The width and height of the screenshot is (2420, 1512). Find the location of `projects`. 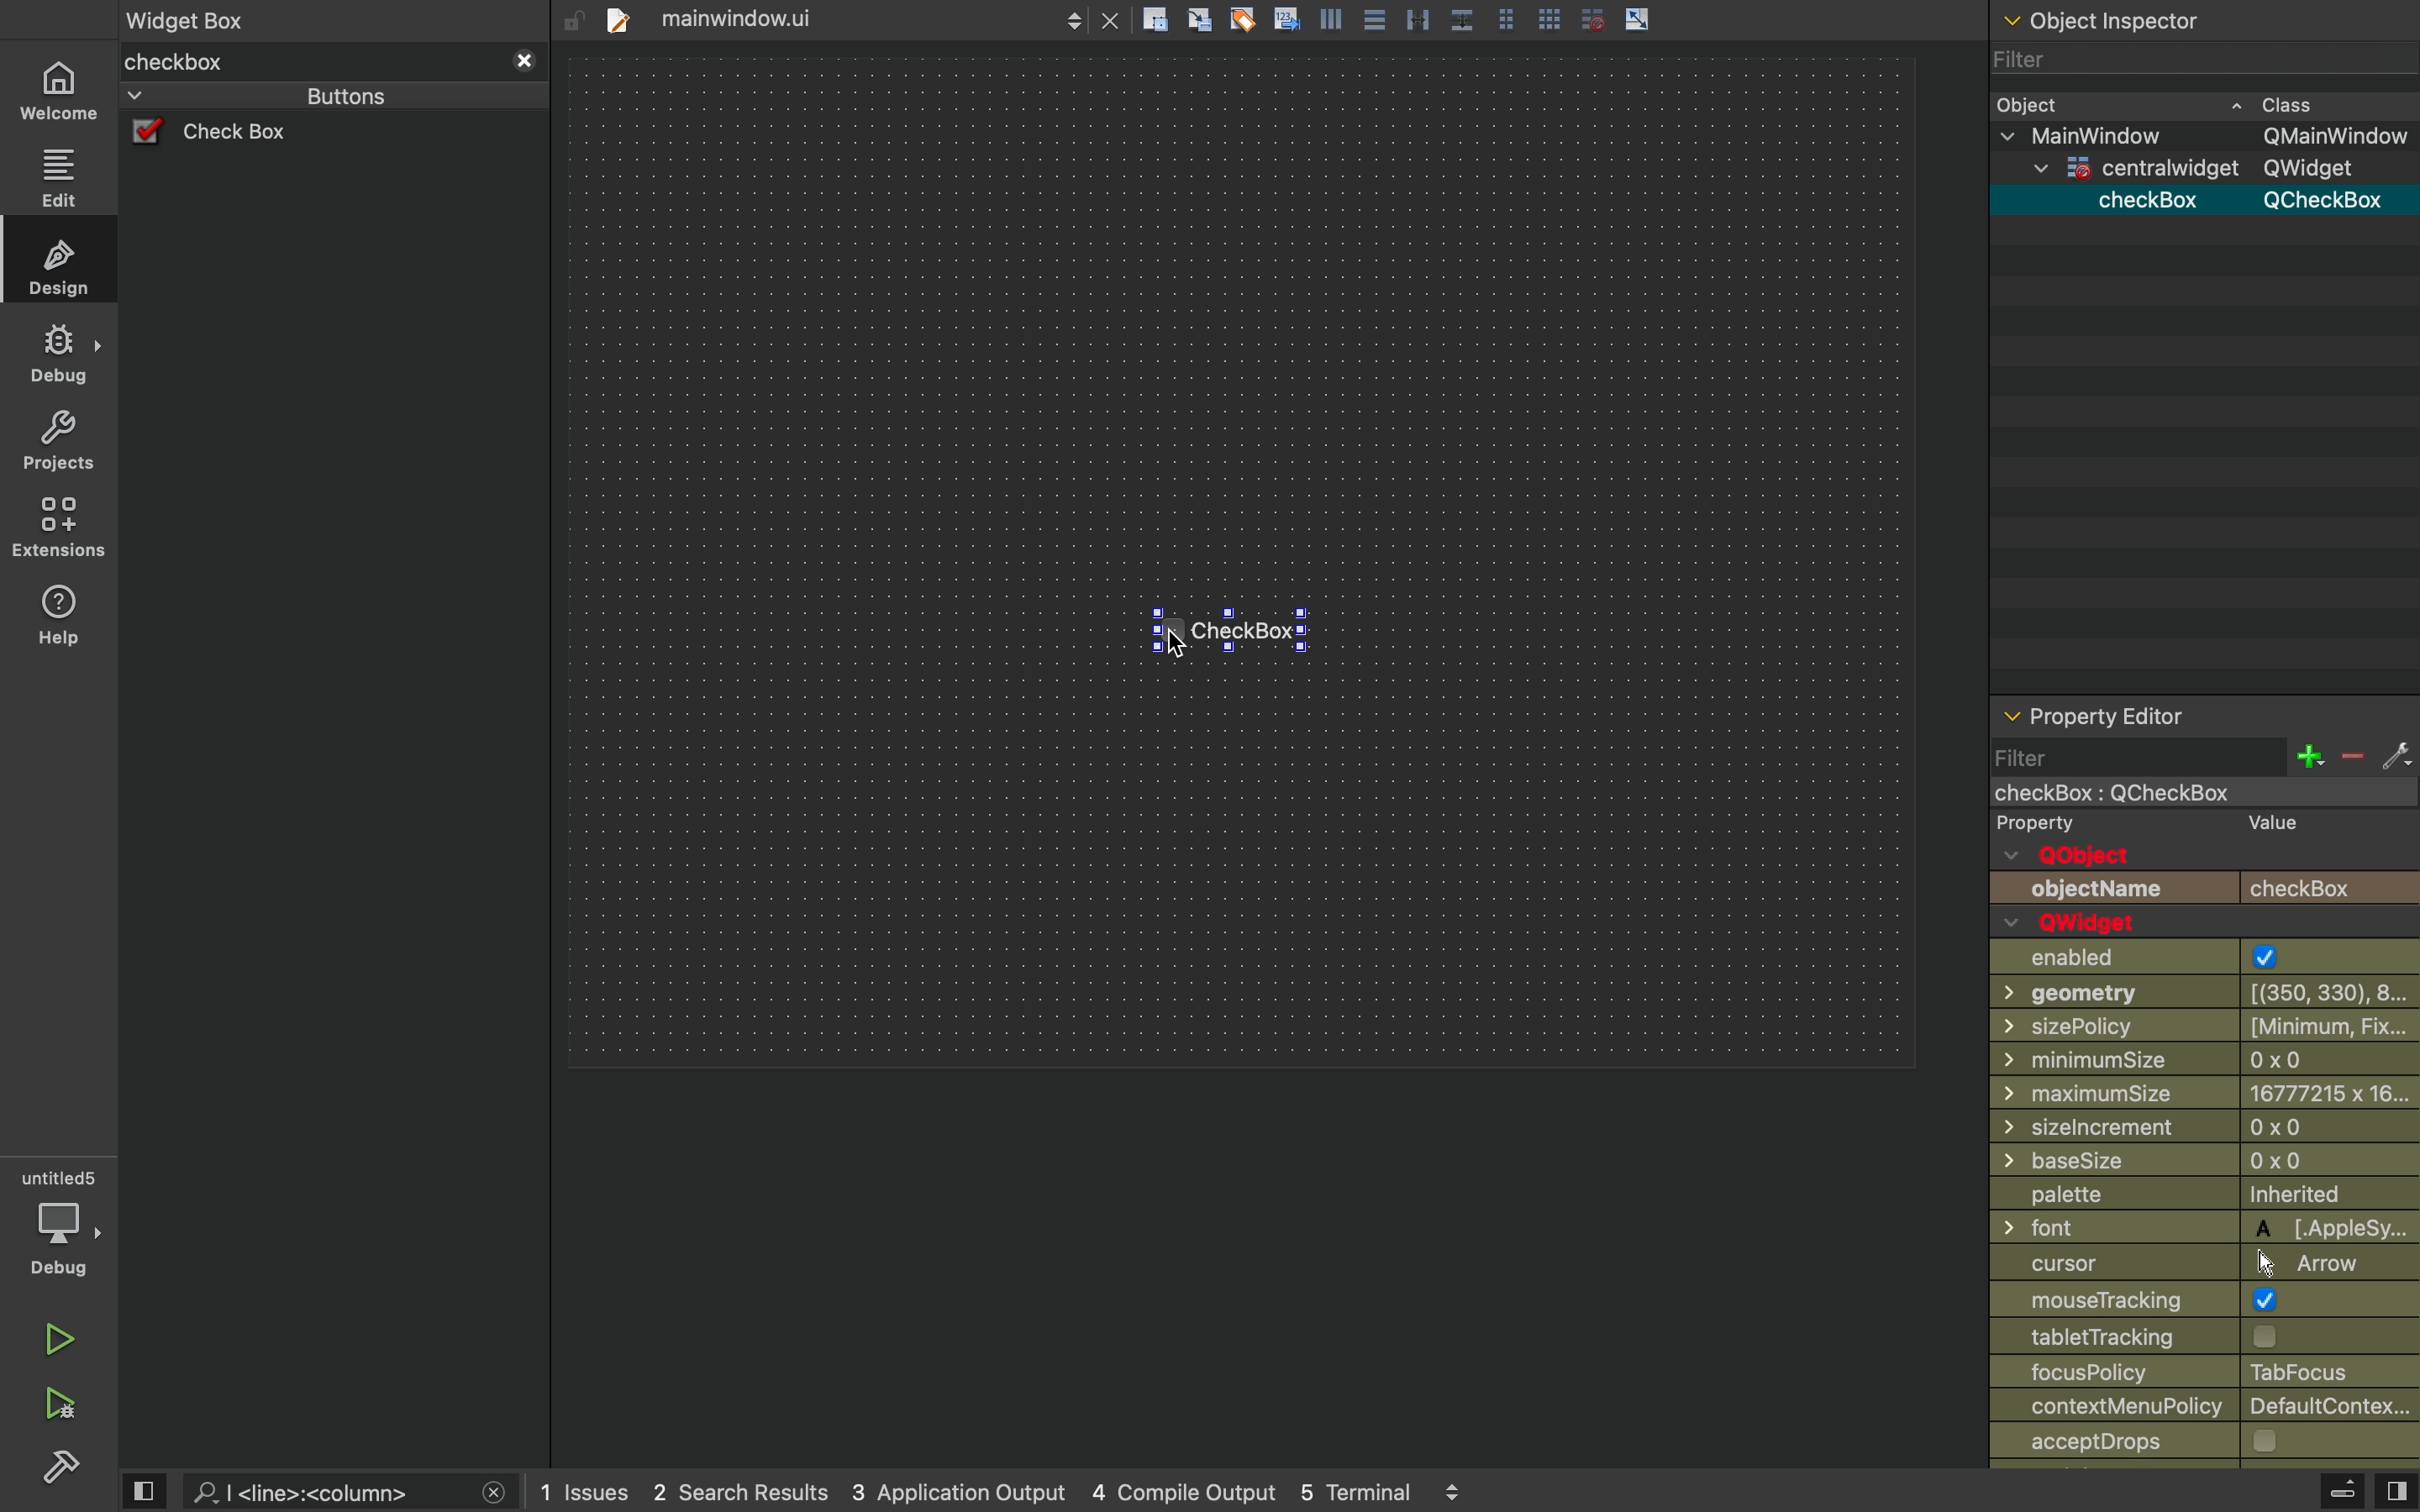

projects is located at coordinates (54, 442).